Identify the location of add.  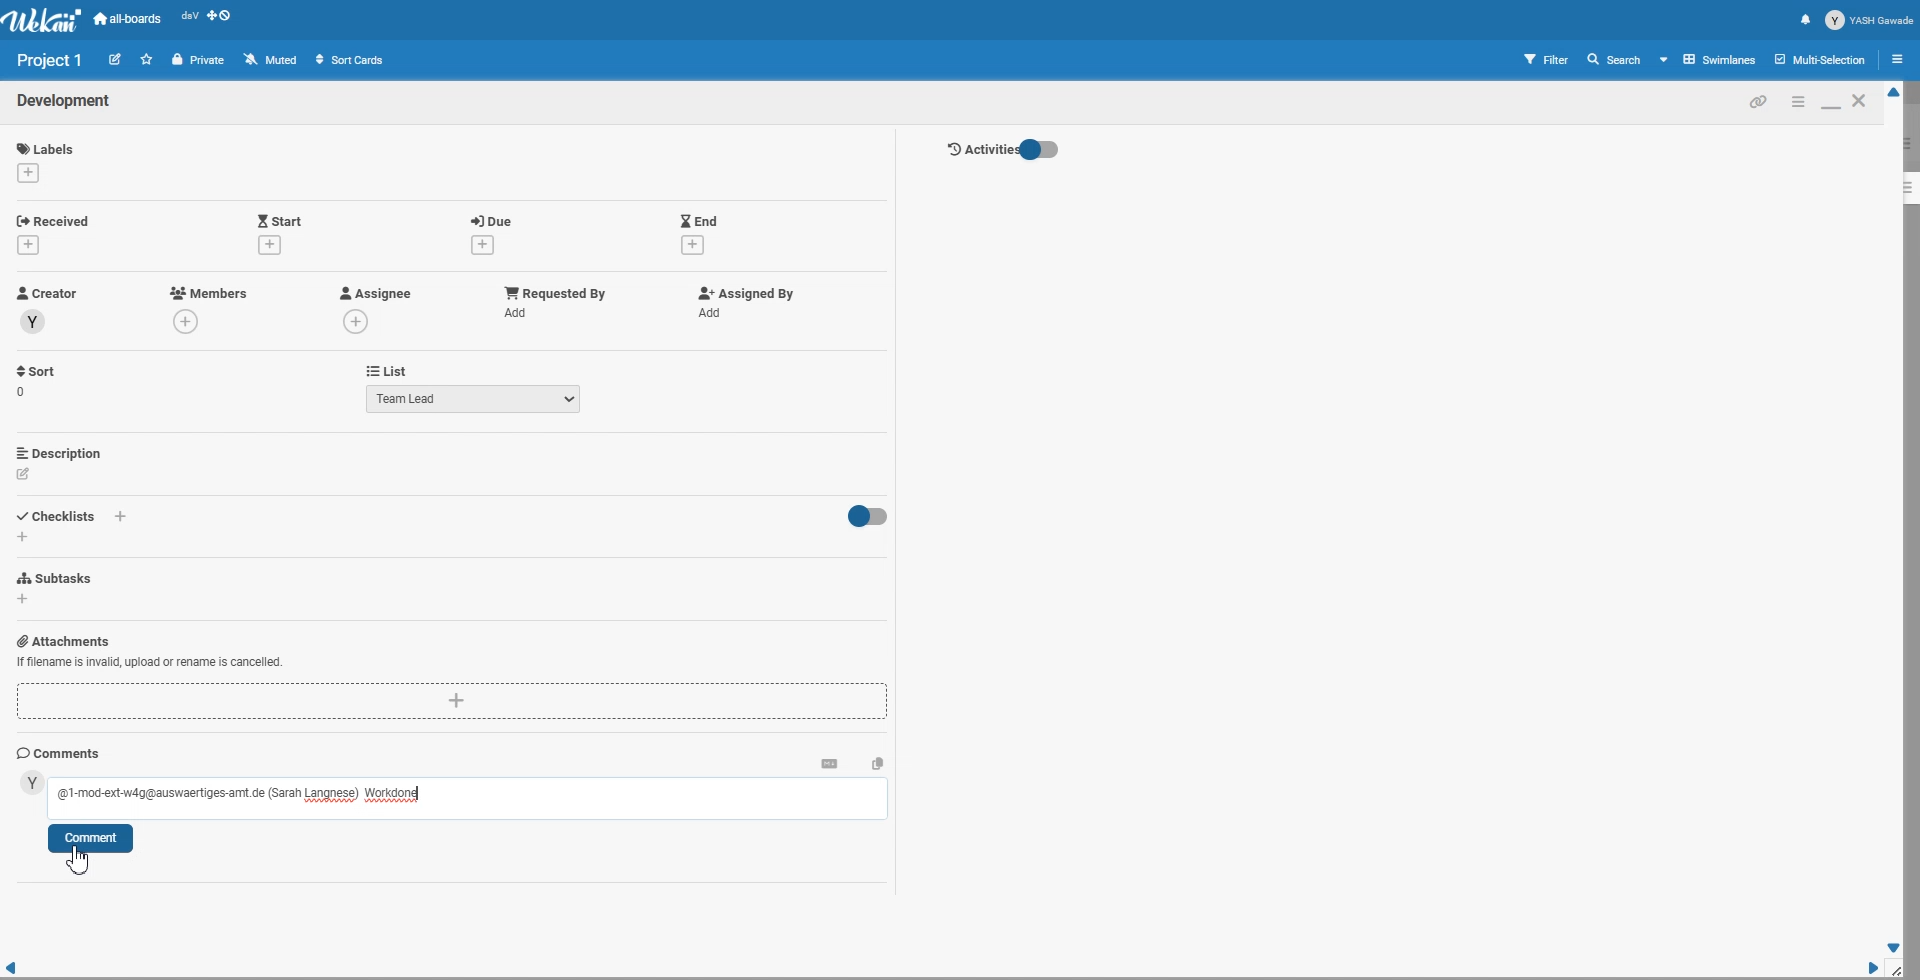
(269, 244).